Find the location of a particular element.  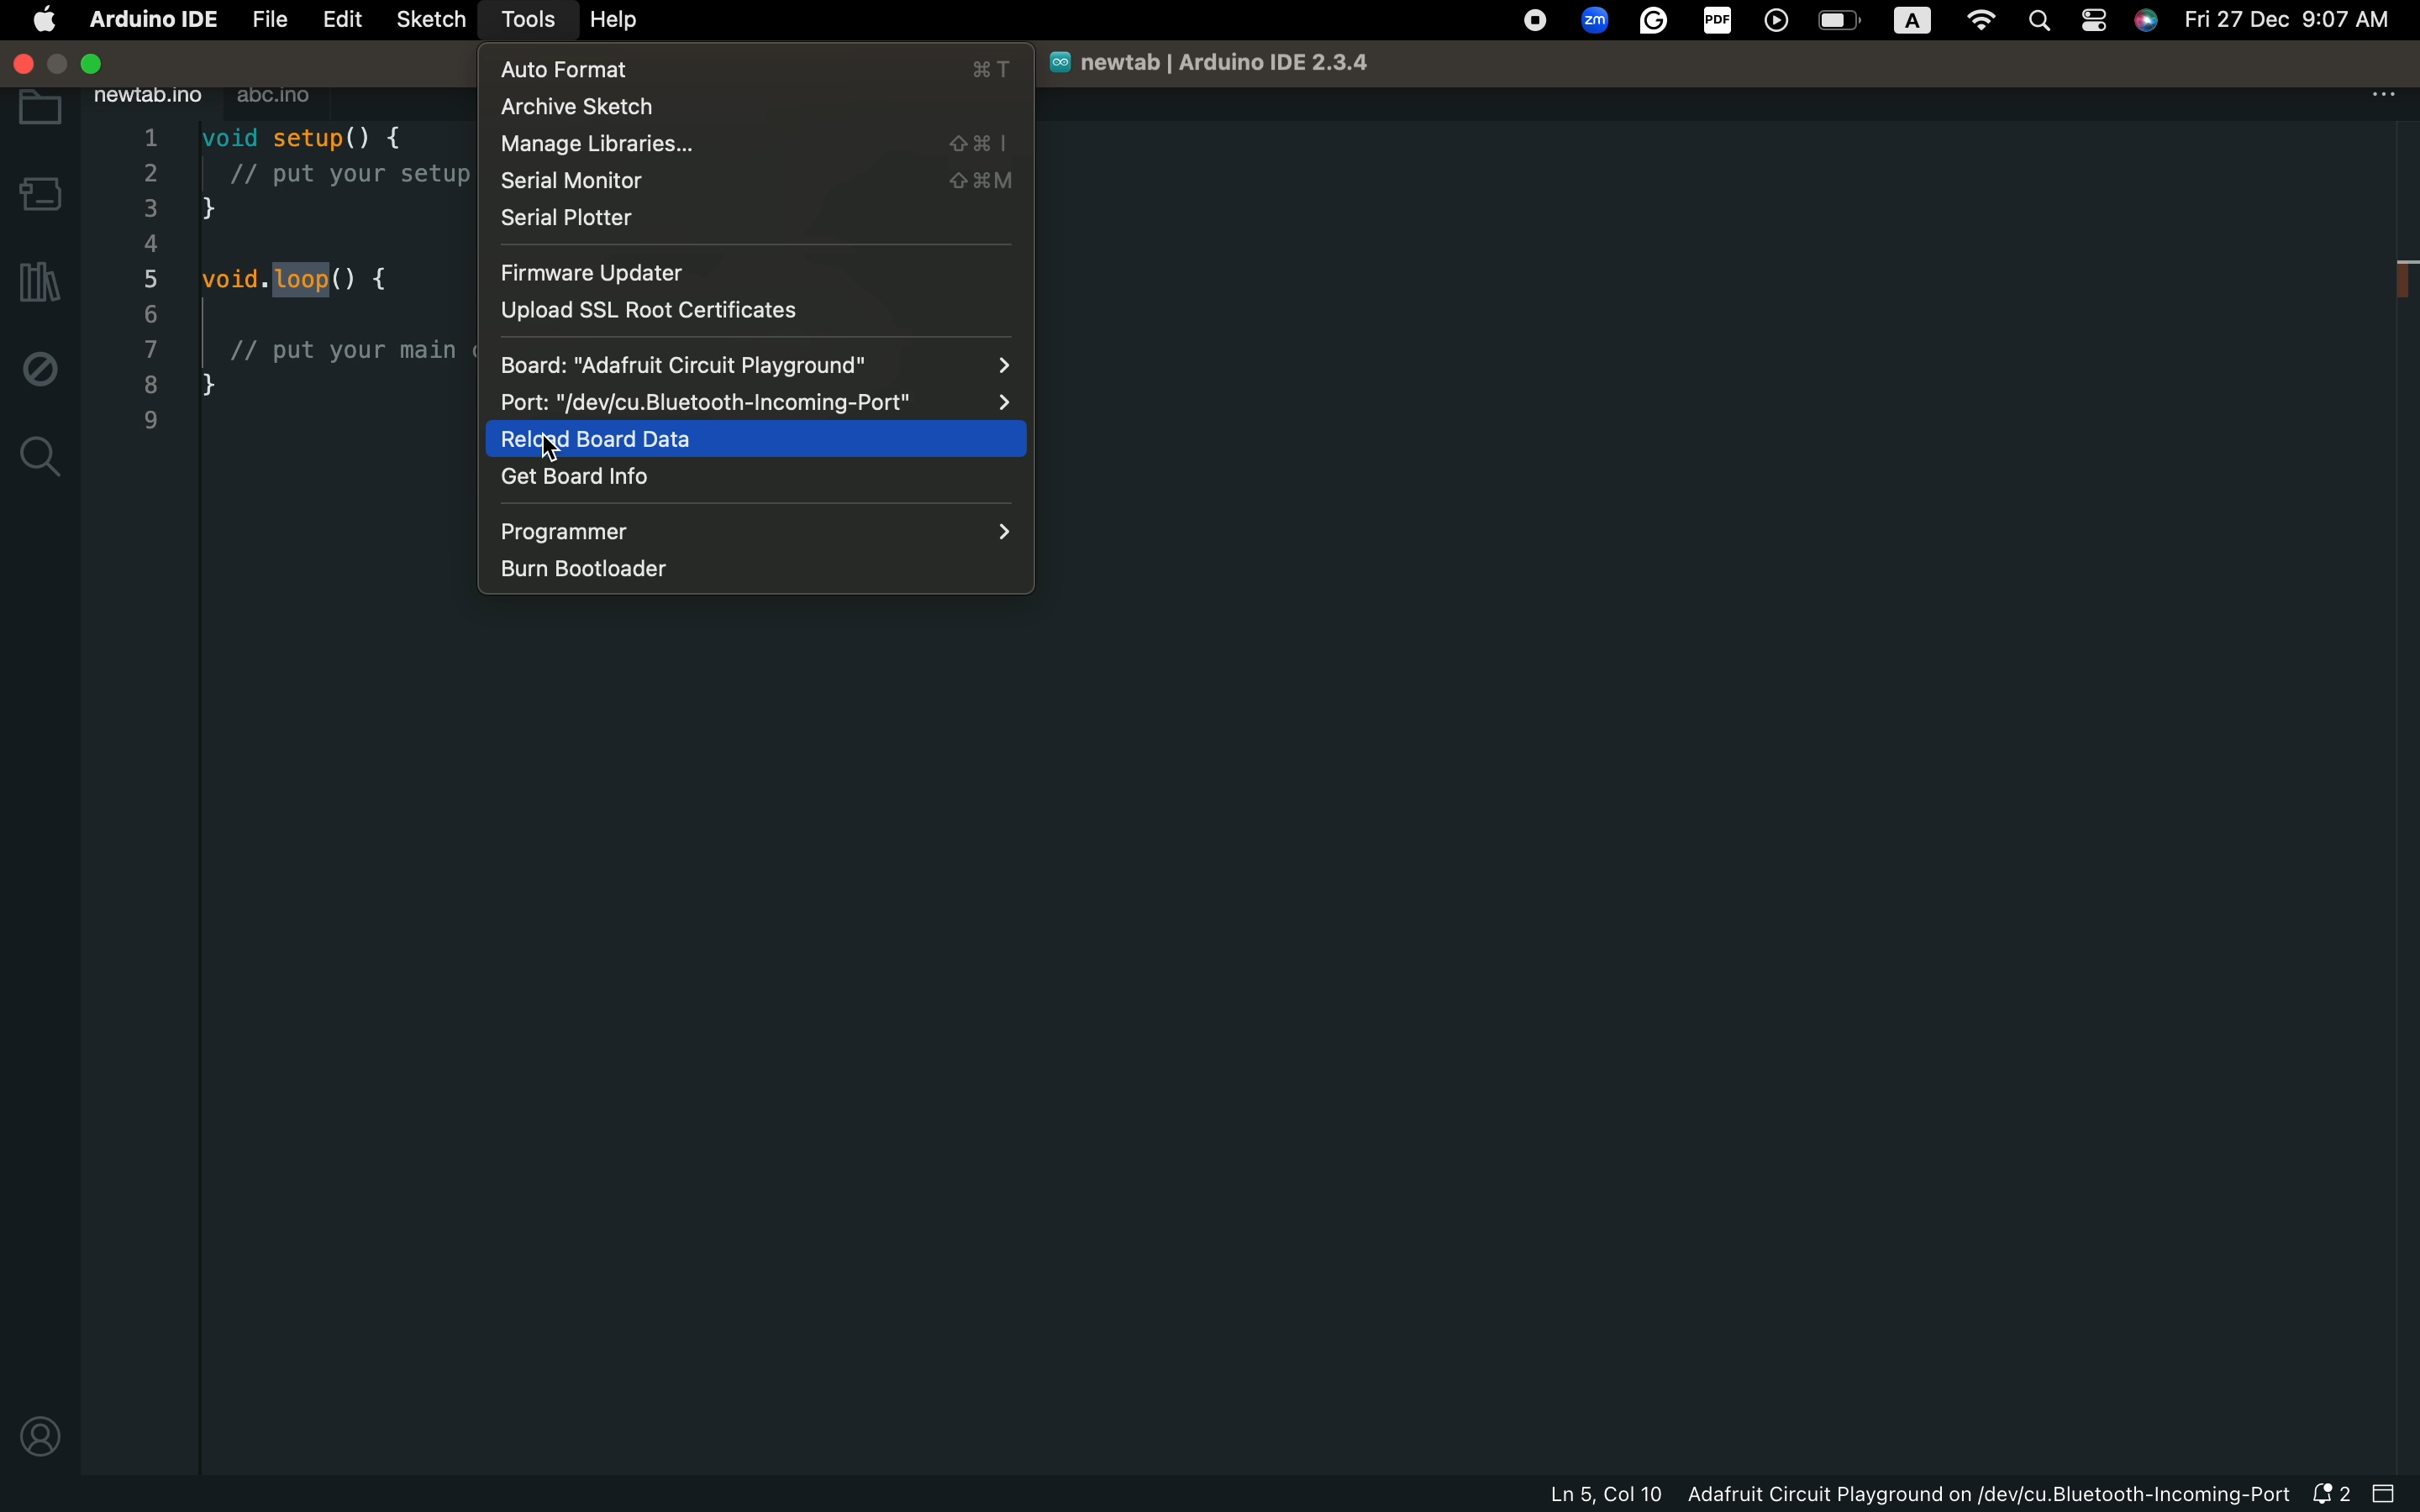

edit is located at coordinates (344, 20).